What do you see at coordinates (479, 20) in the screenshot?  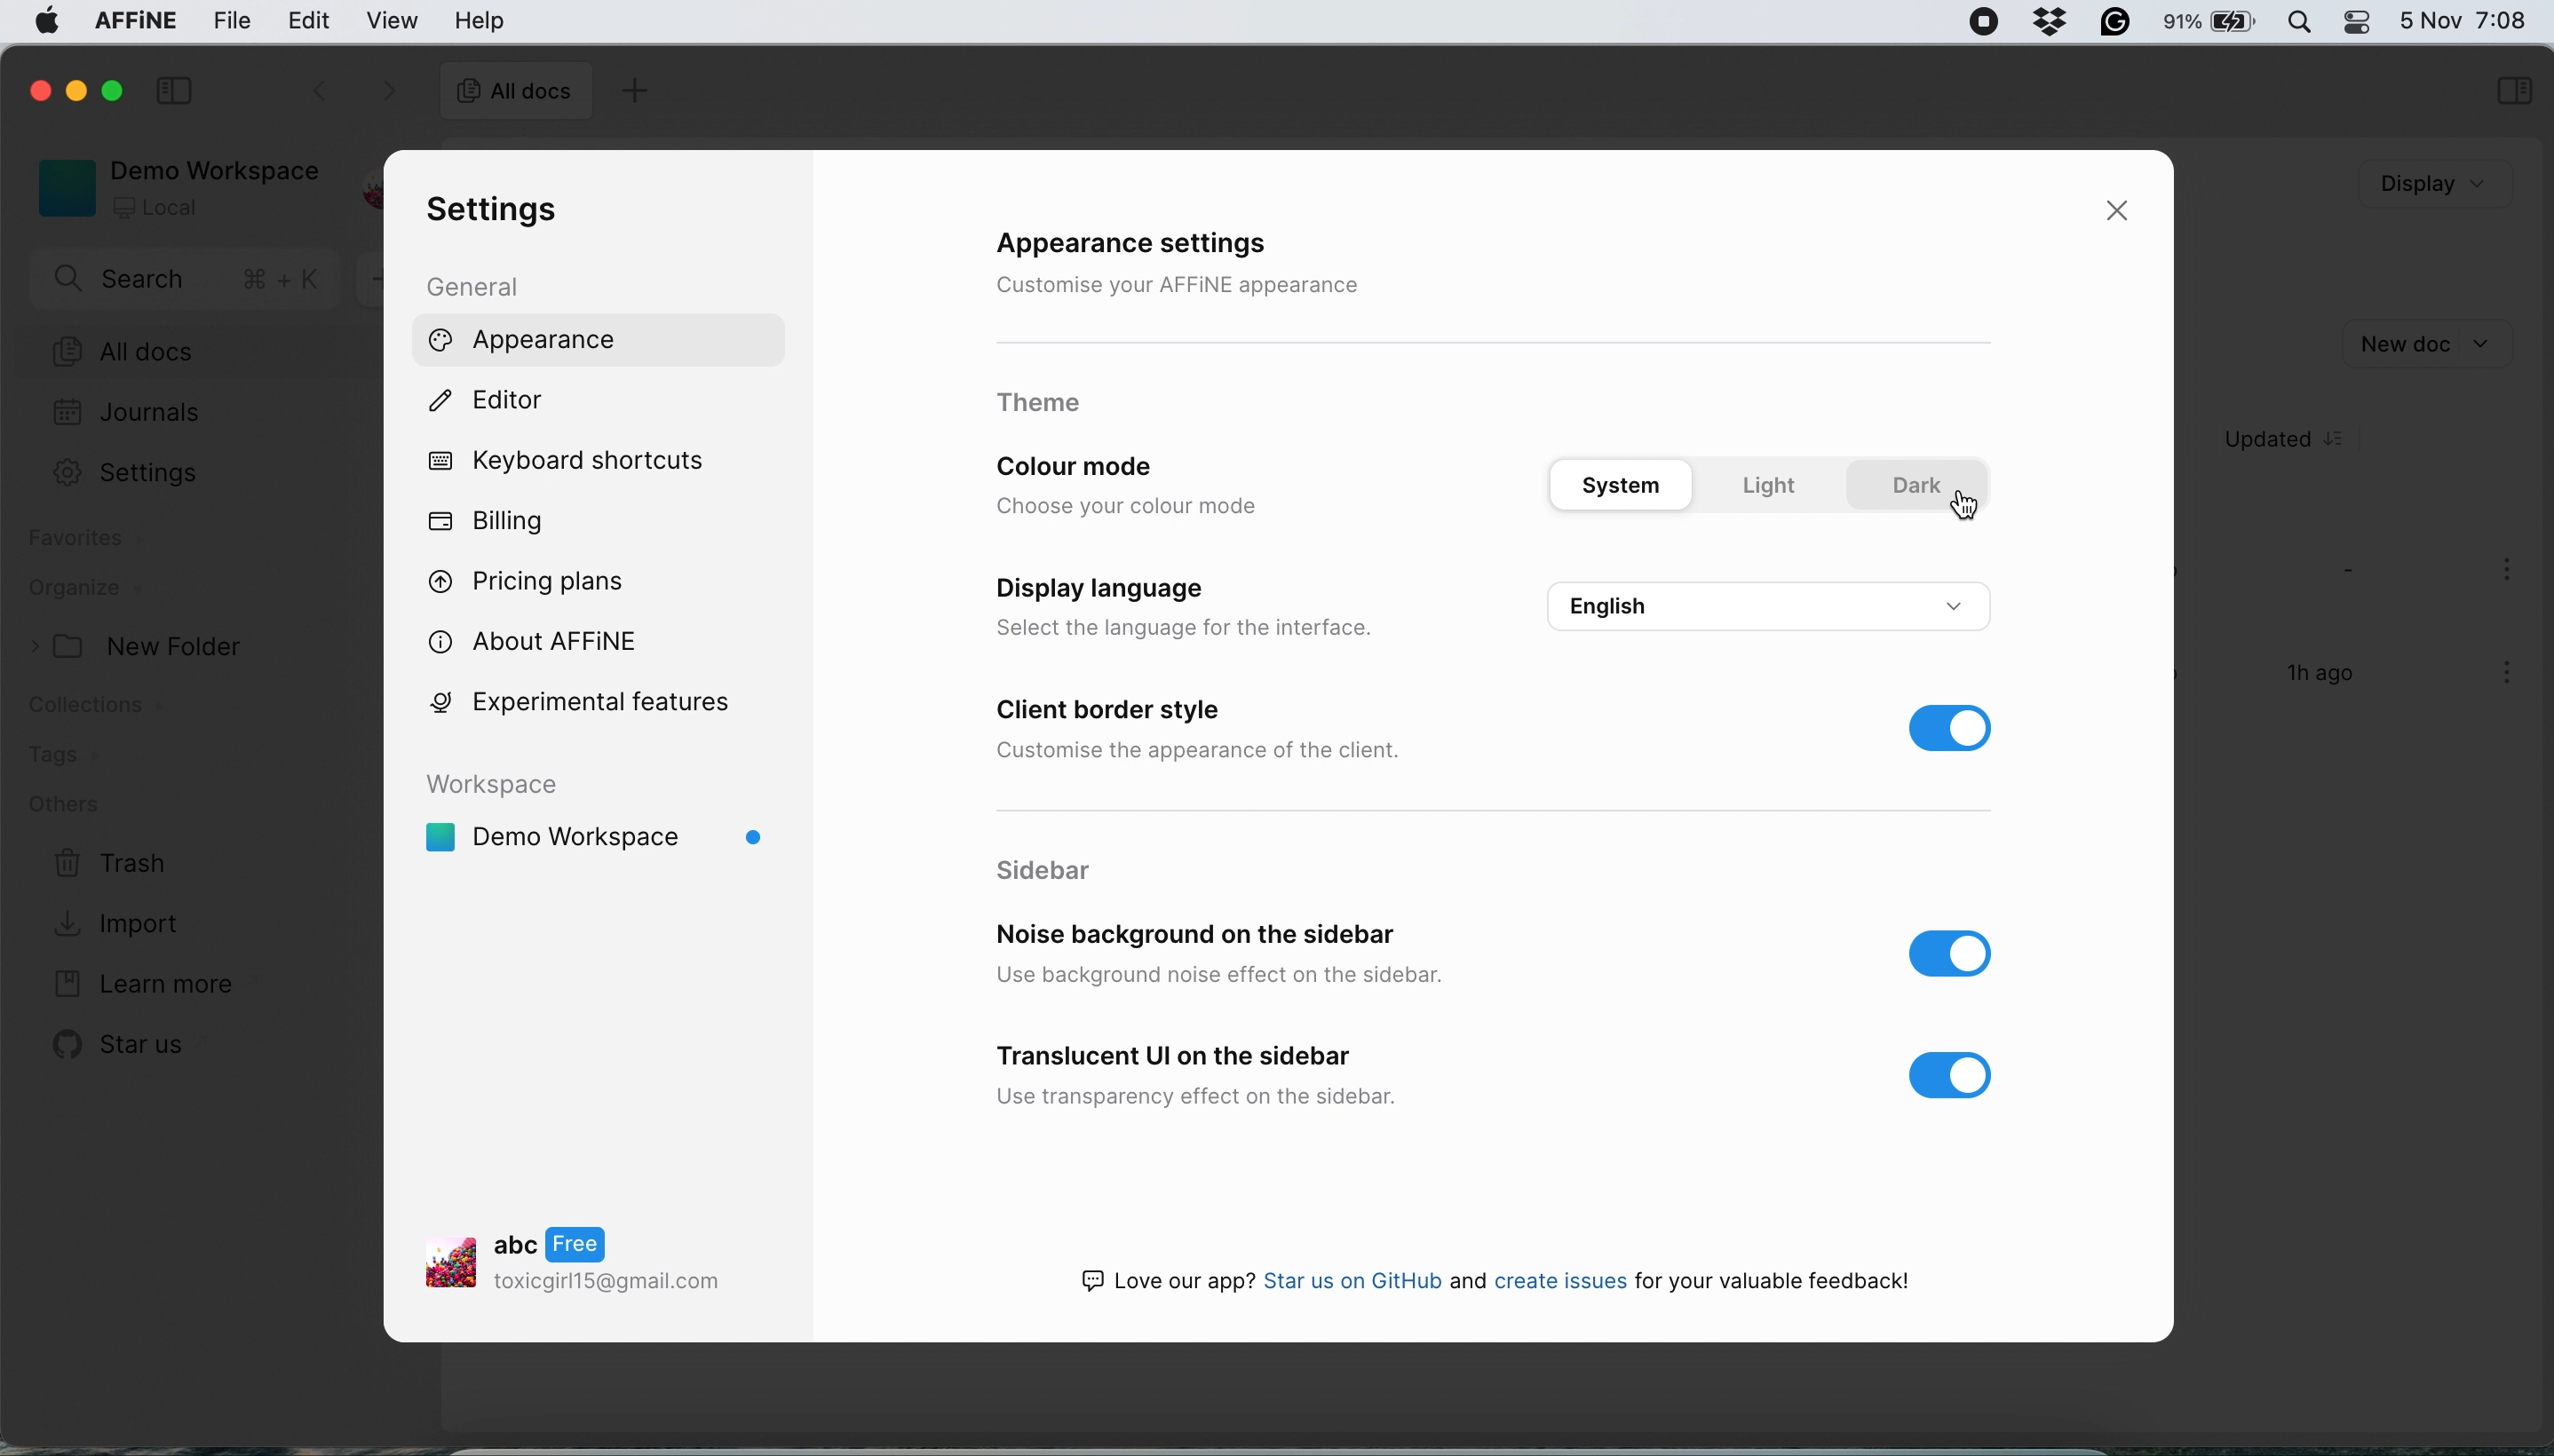 I see `help` at bounding box center [479, 20].